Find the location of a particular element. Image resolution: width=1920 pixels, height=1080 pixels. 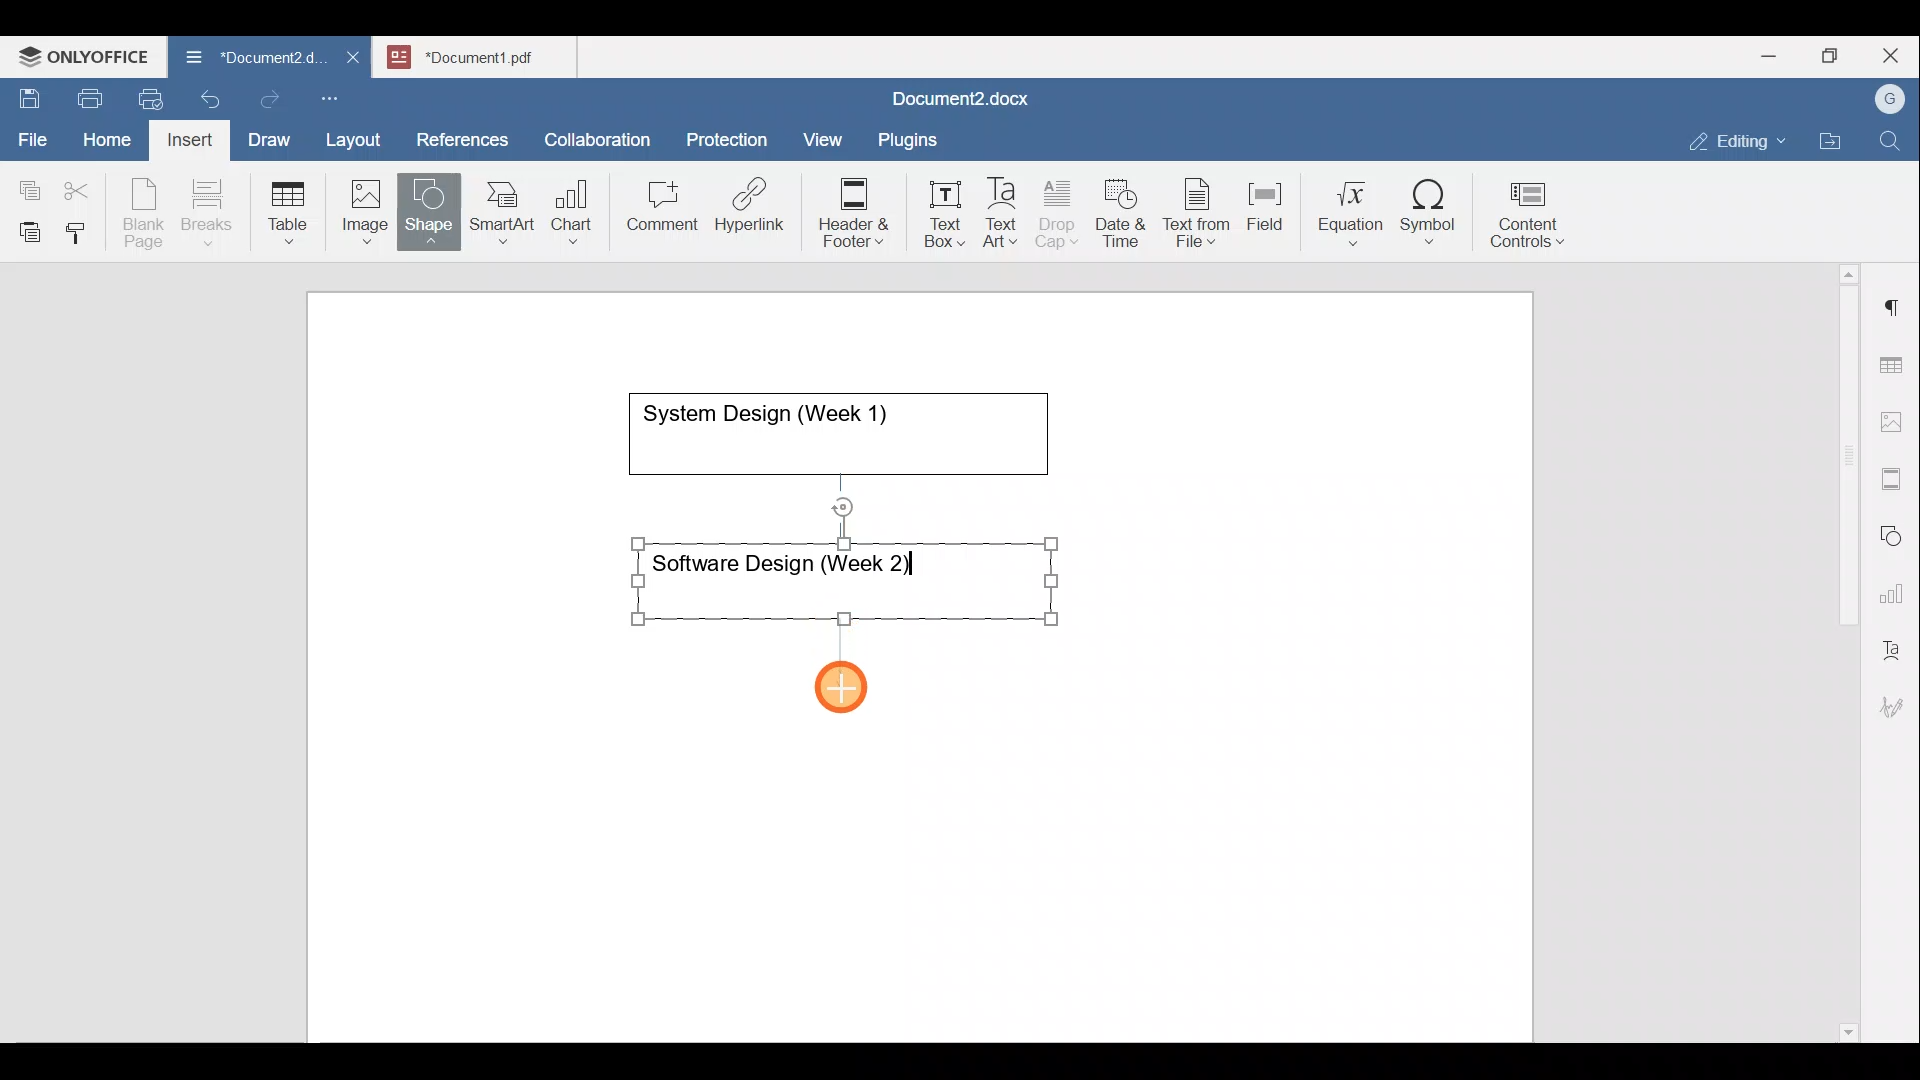

Table settings is located at coordinates (1895, 363).